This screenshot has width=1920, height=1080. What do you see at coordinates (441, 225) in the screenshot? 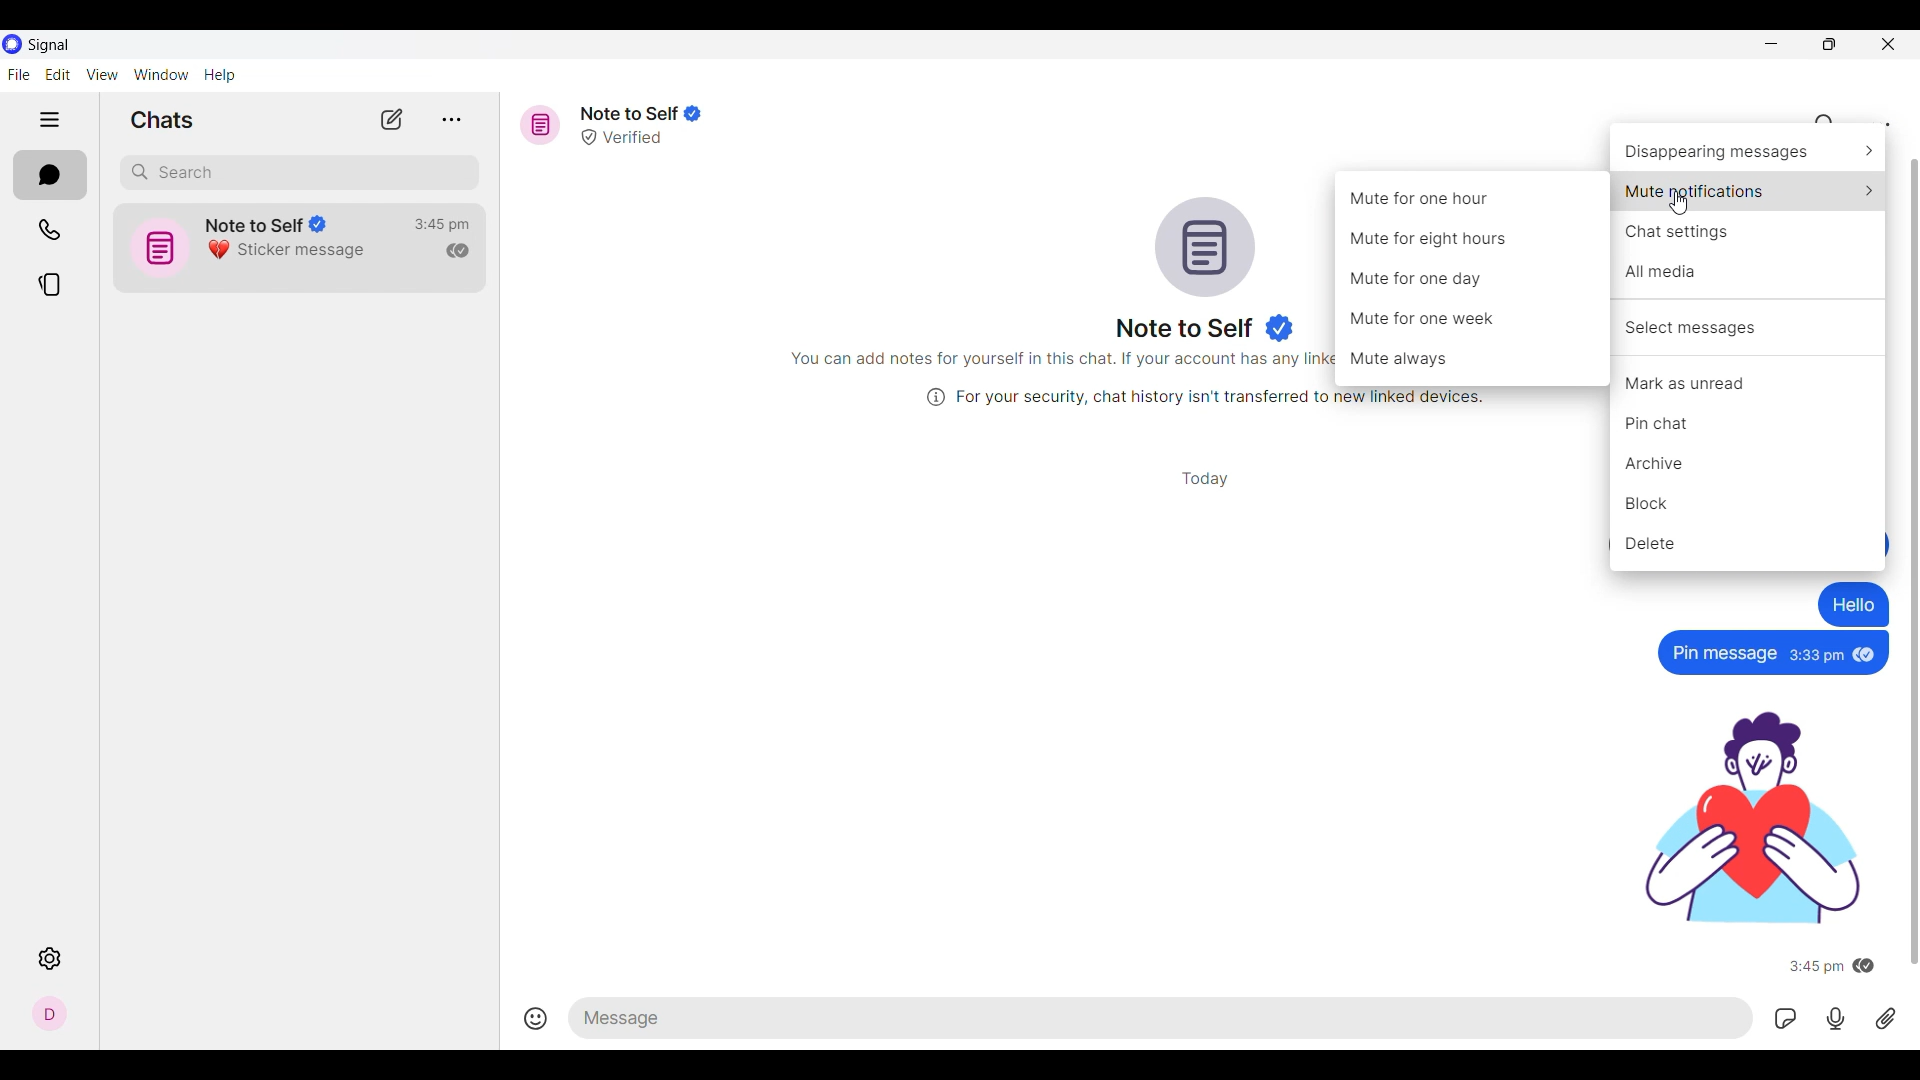
I see `Time of last conversation` at bounding box center [441, 225].